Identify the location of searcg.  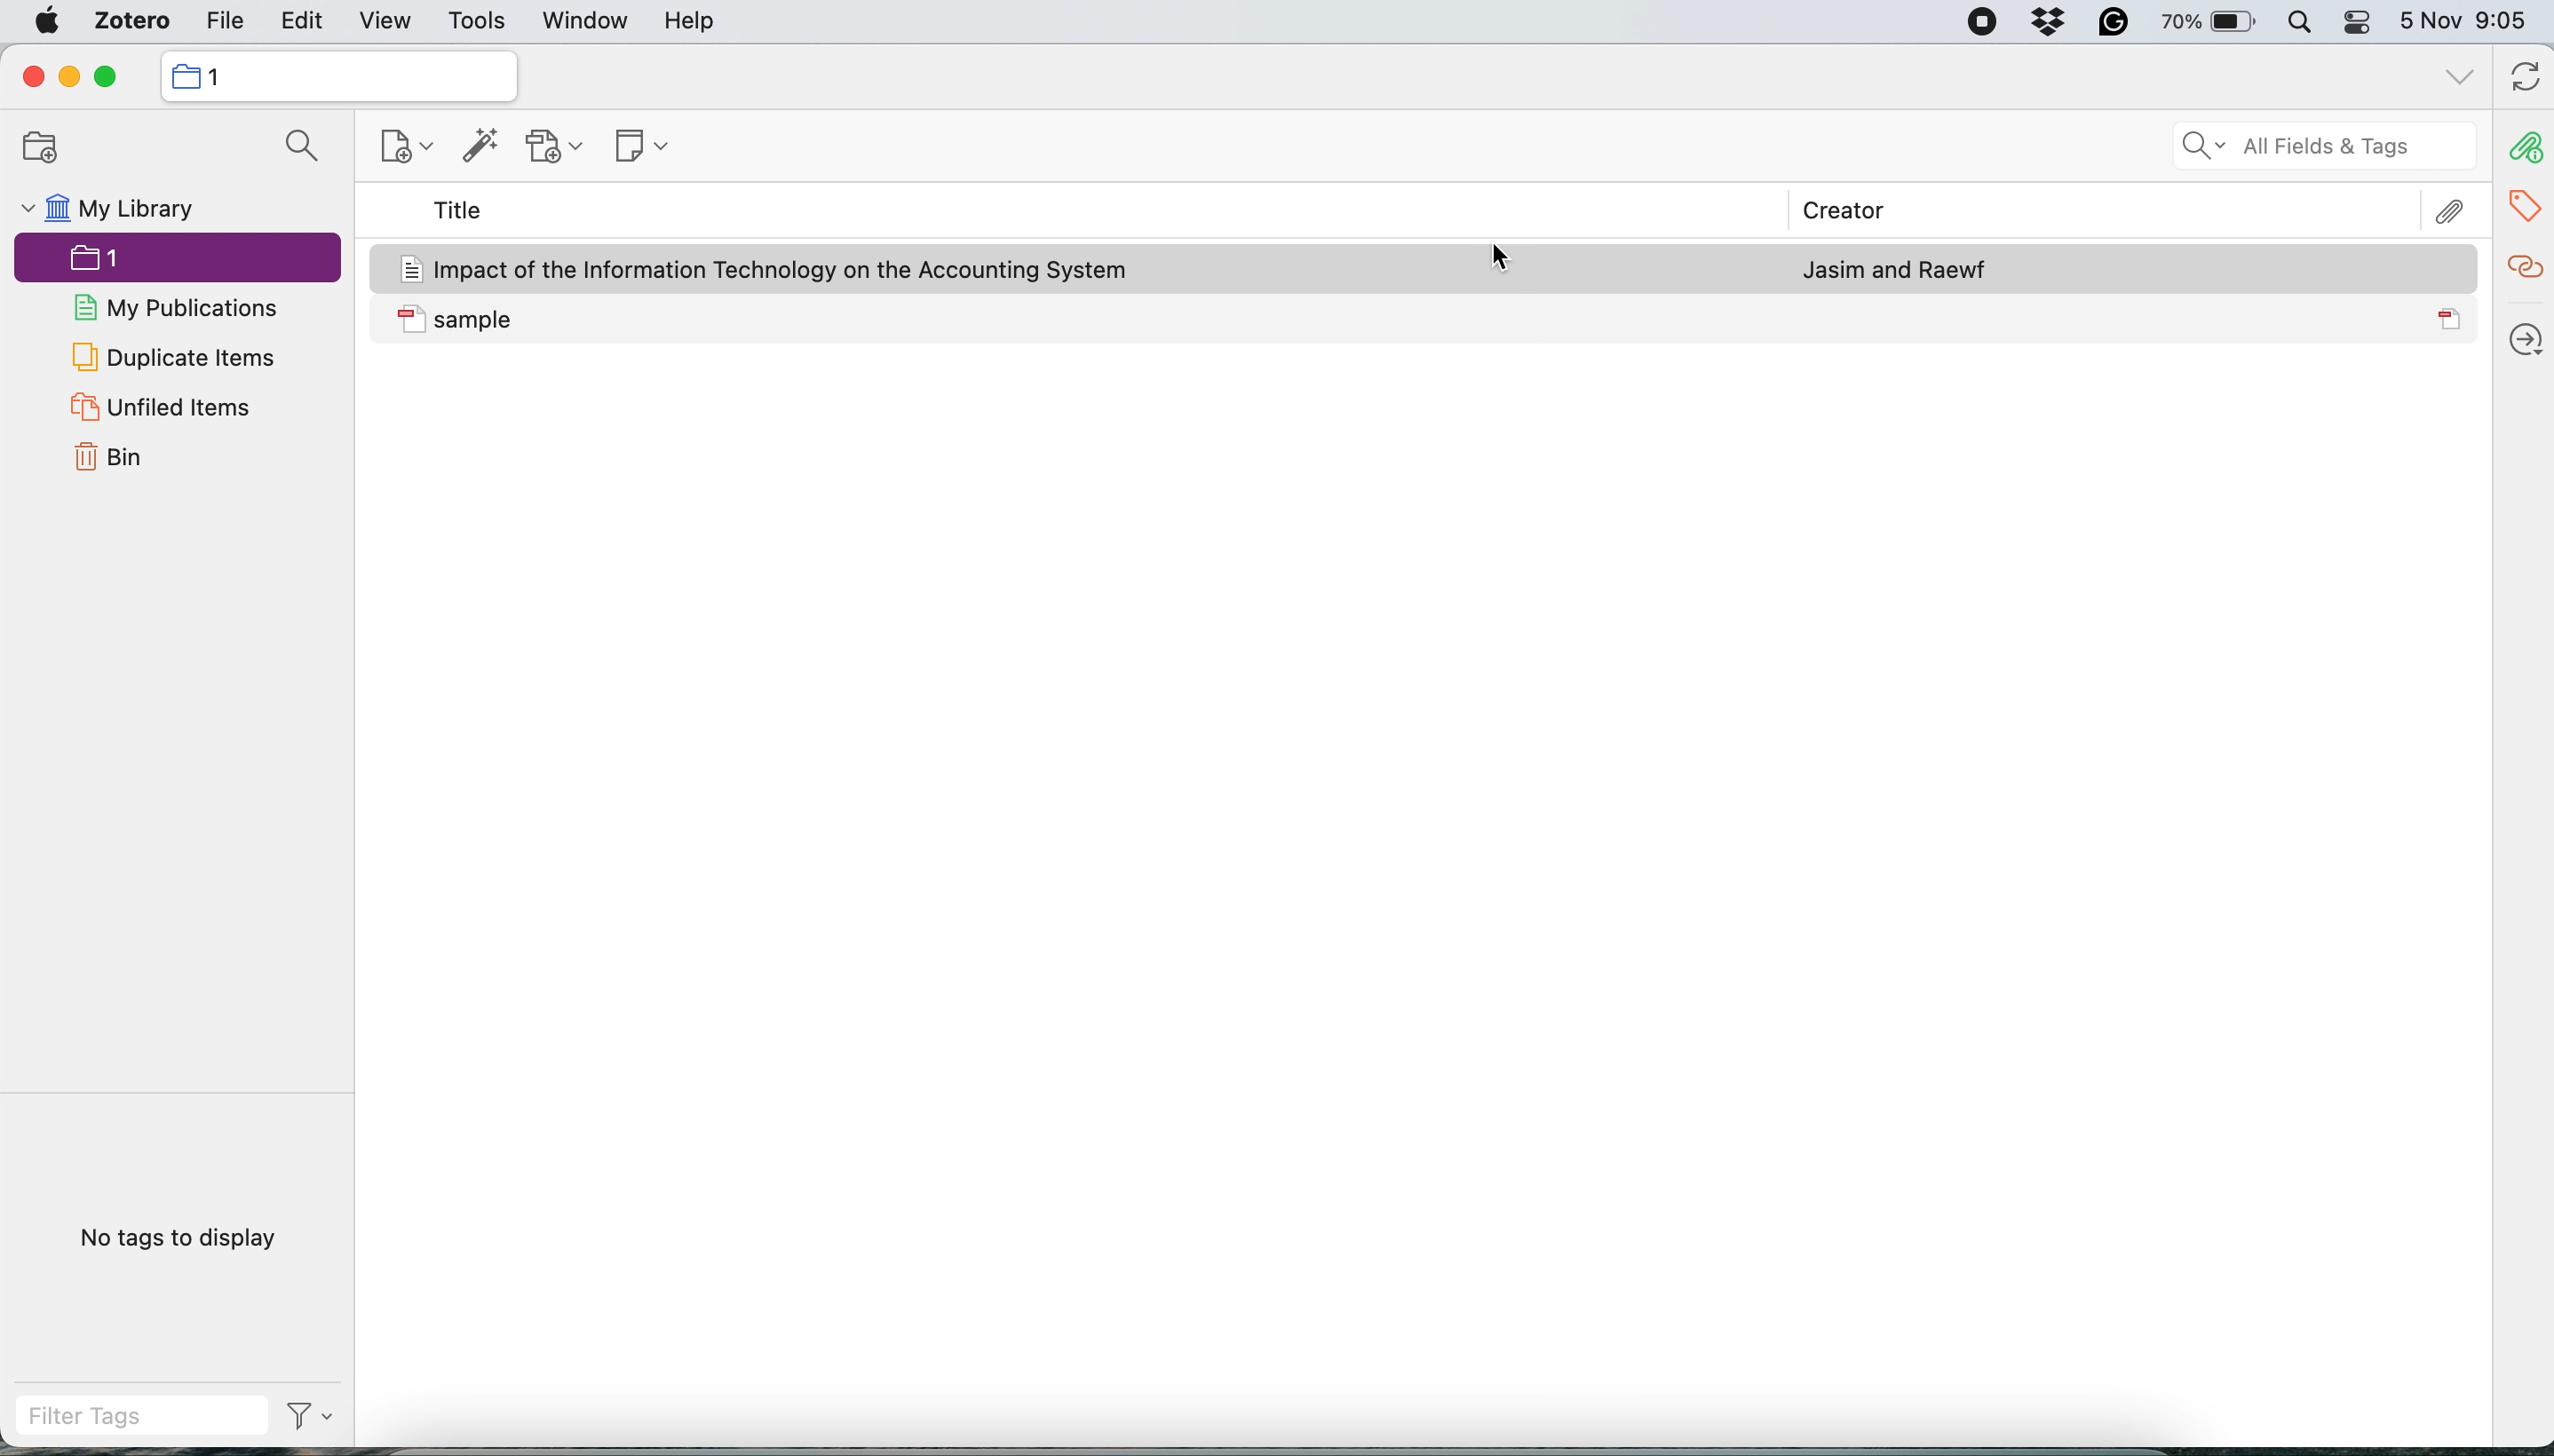
(294, 150).